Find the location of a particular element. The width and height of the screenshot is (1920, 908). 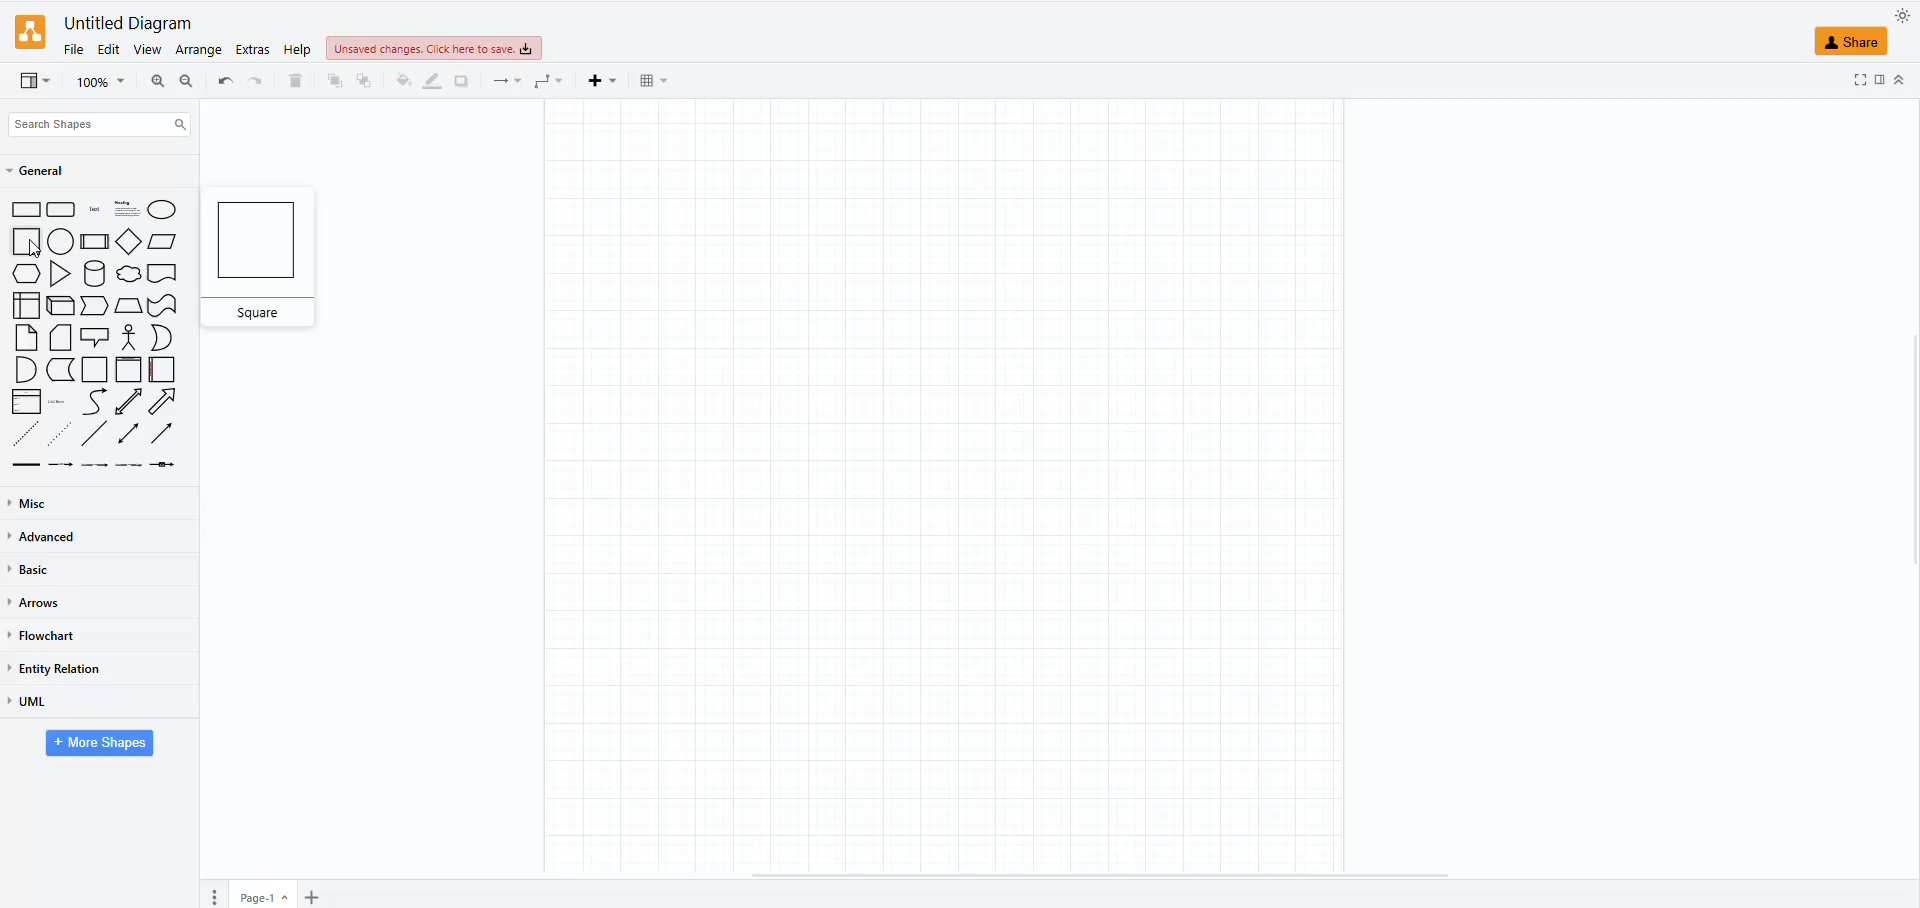

And is located at coordinates (27, 370).